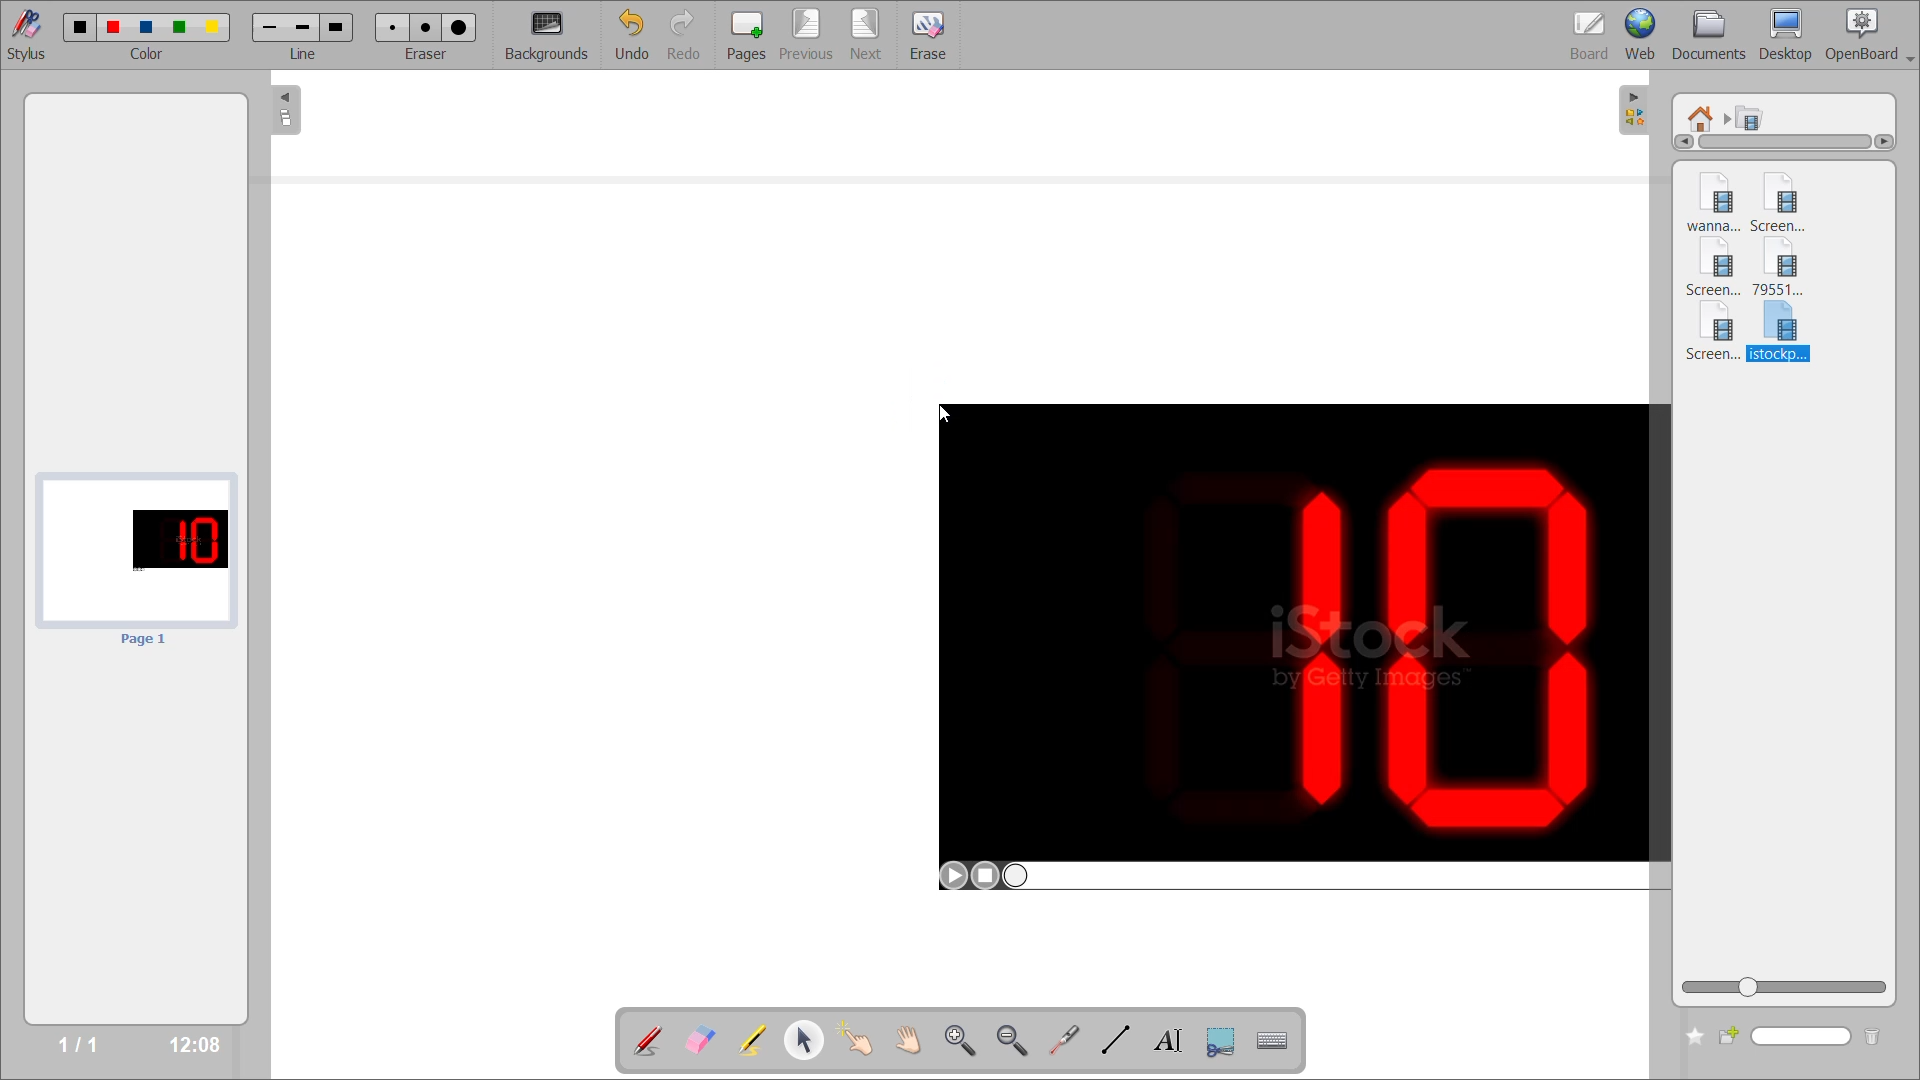 This screenshot has width=1920, height=1080. I want to click on annotate document, so click(647, 1038).